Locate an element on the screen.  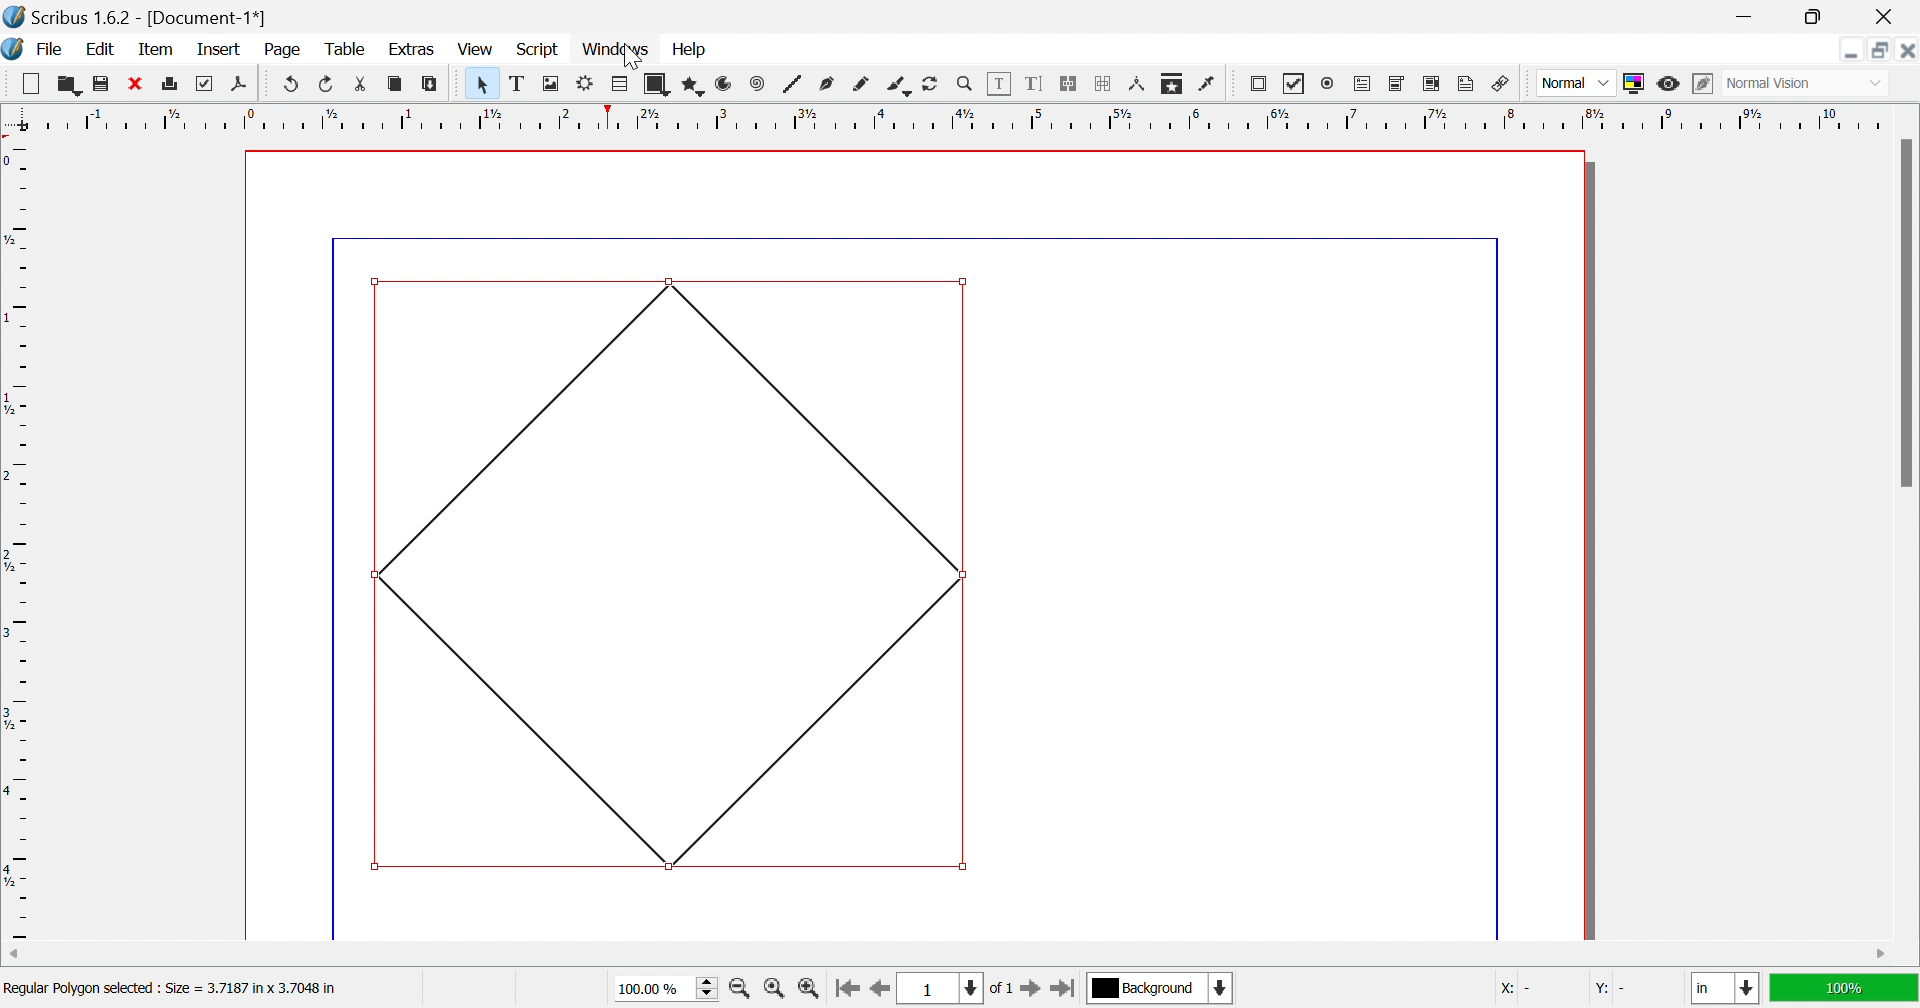
Help is located at coordinates (690, 50).